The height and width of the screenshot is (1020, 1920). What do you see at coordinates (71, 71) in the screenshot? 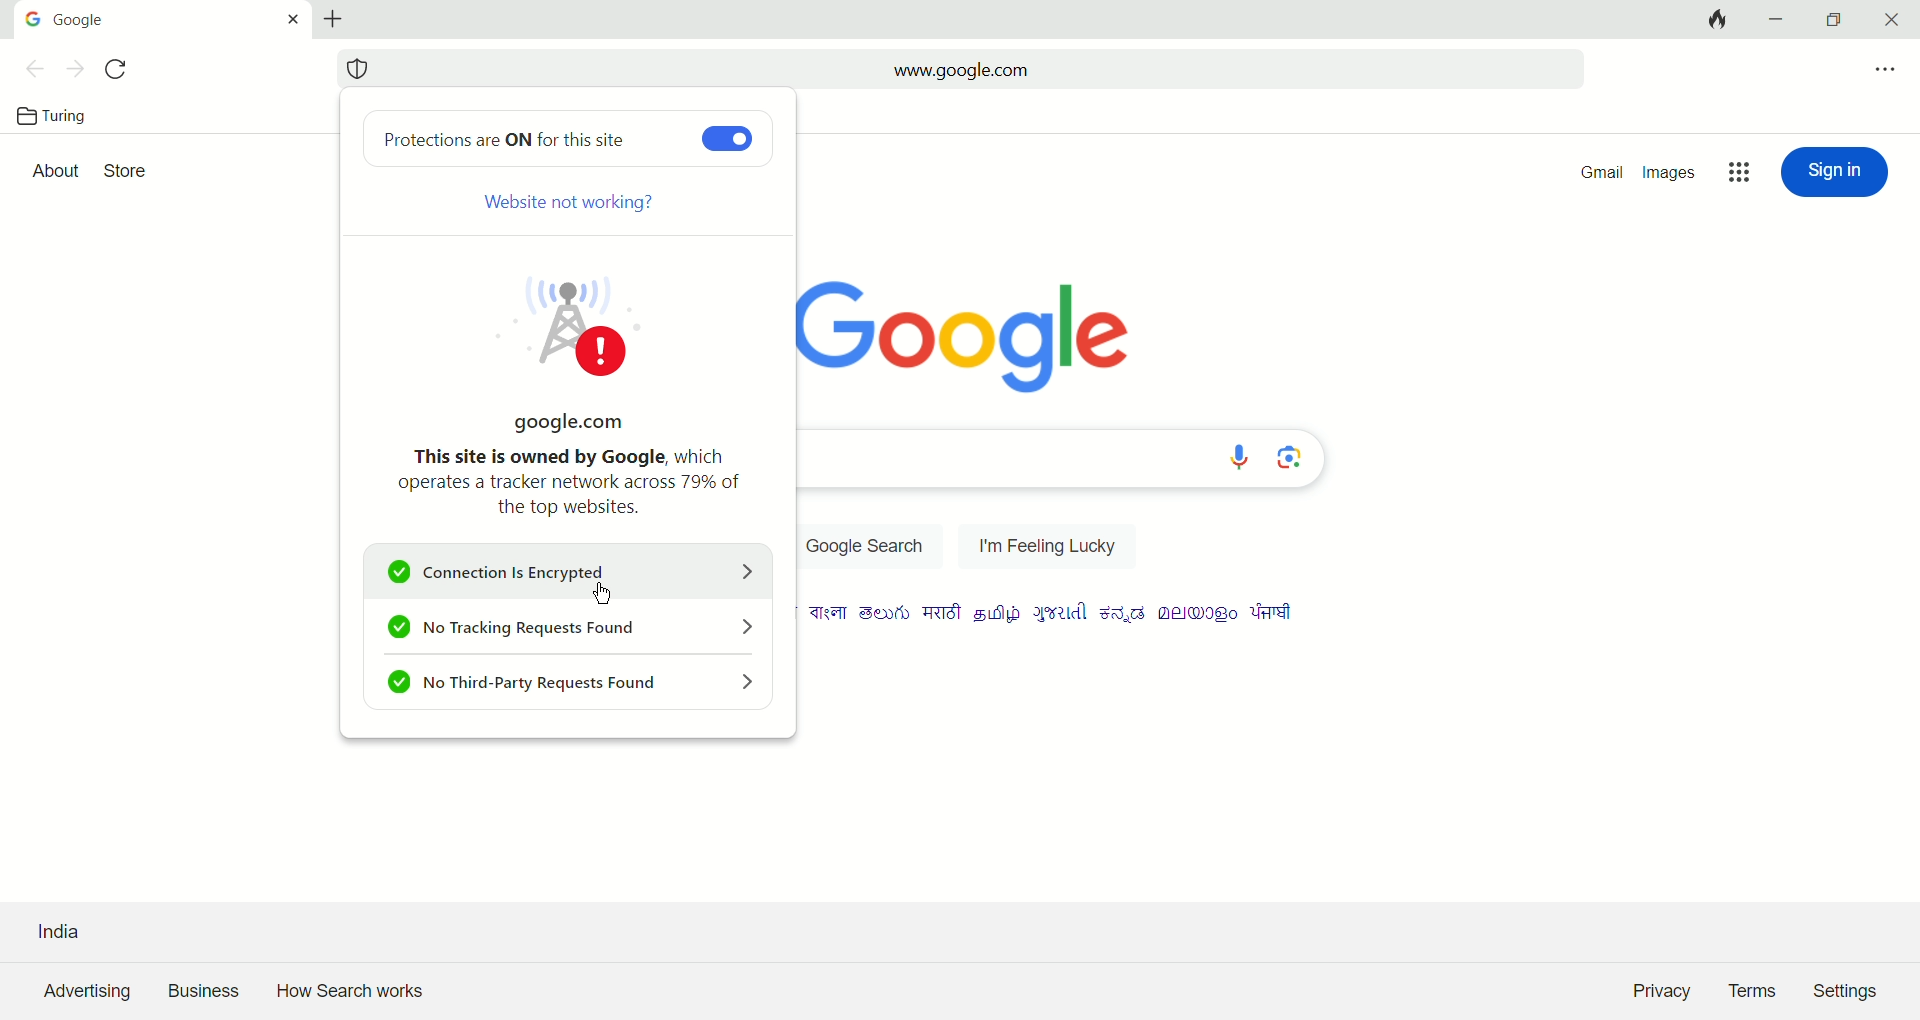
I see `next` at bounding box center [71, 71].